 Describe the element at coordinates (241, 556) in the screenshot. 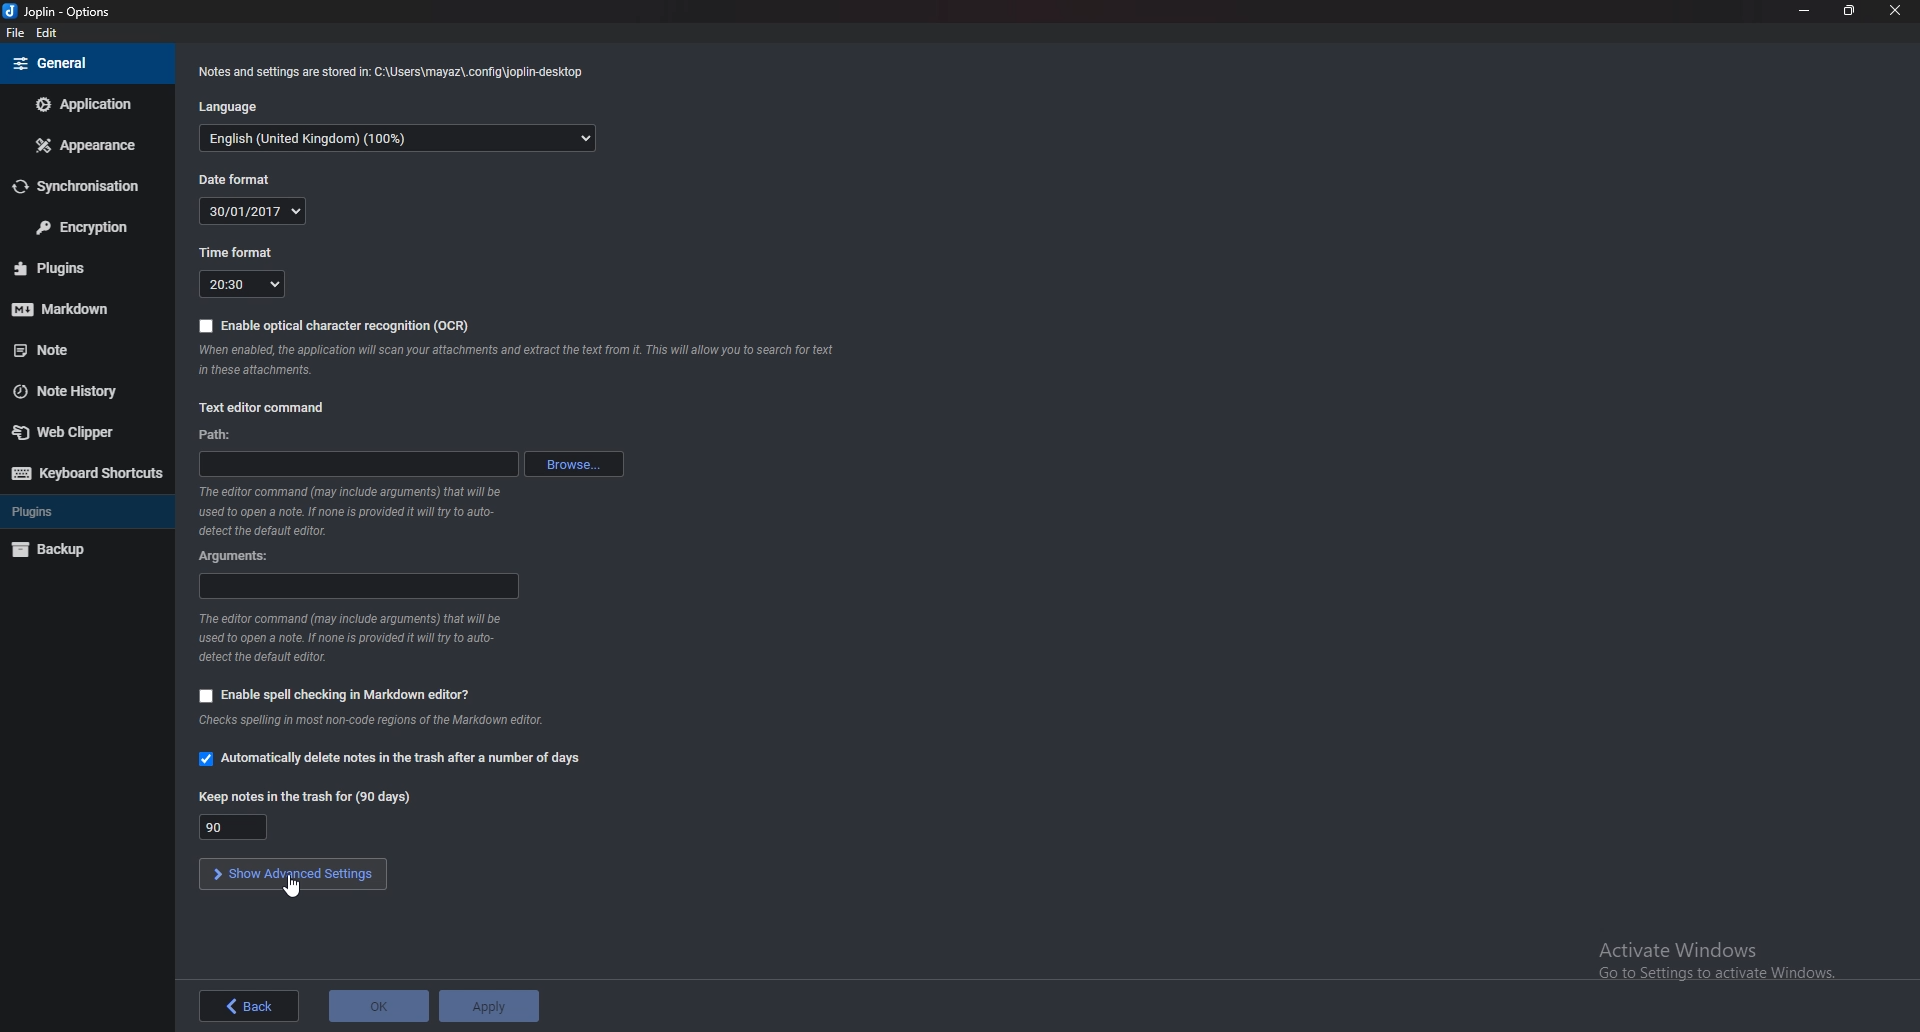

I see `Arguments` at that location.